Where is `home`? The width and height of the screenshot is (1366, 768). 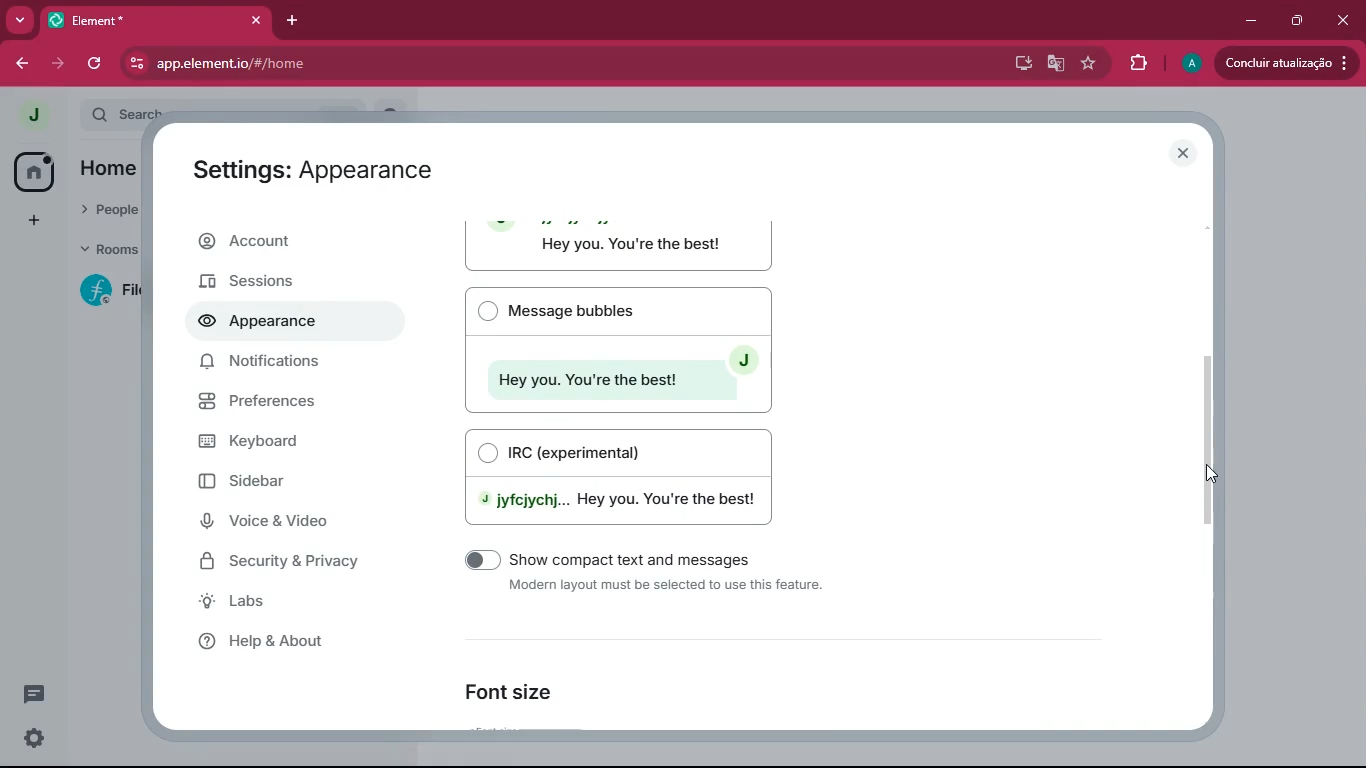
home is located at coordinates (34, 171).